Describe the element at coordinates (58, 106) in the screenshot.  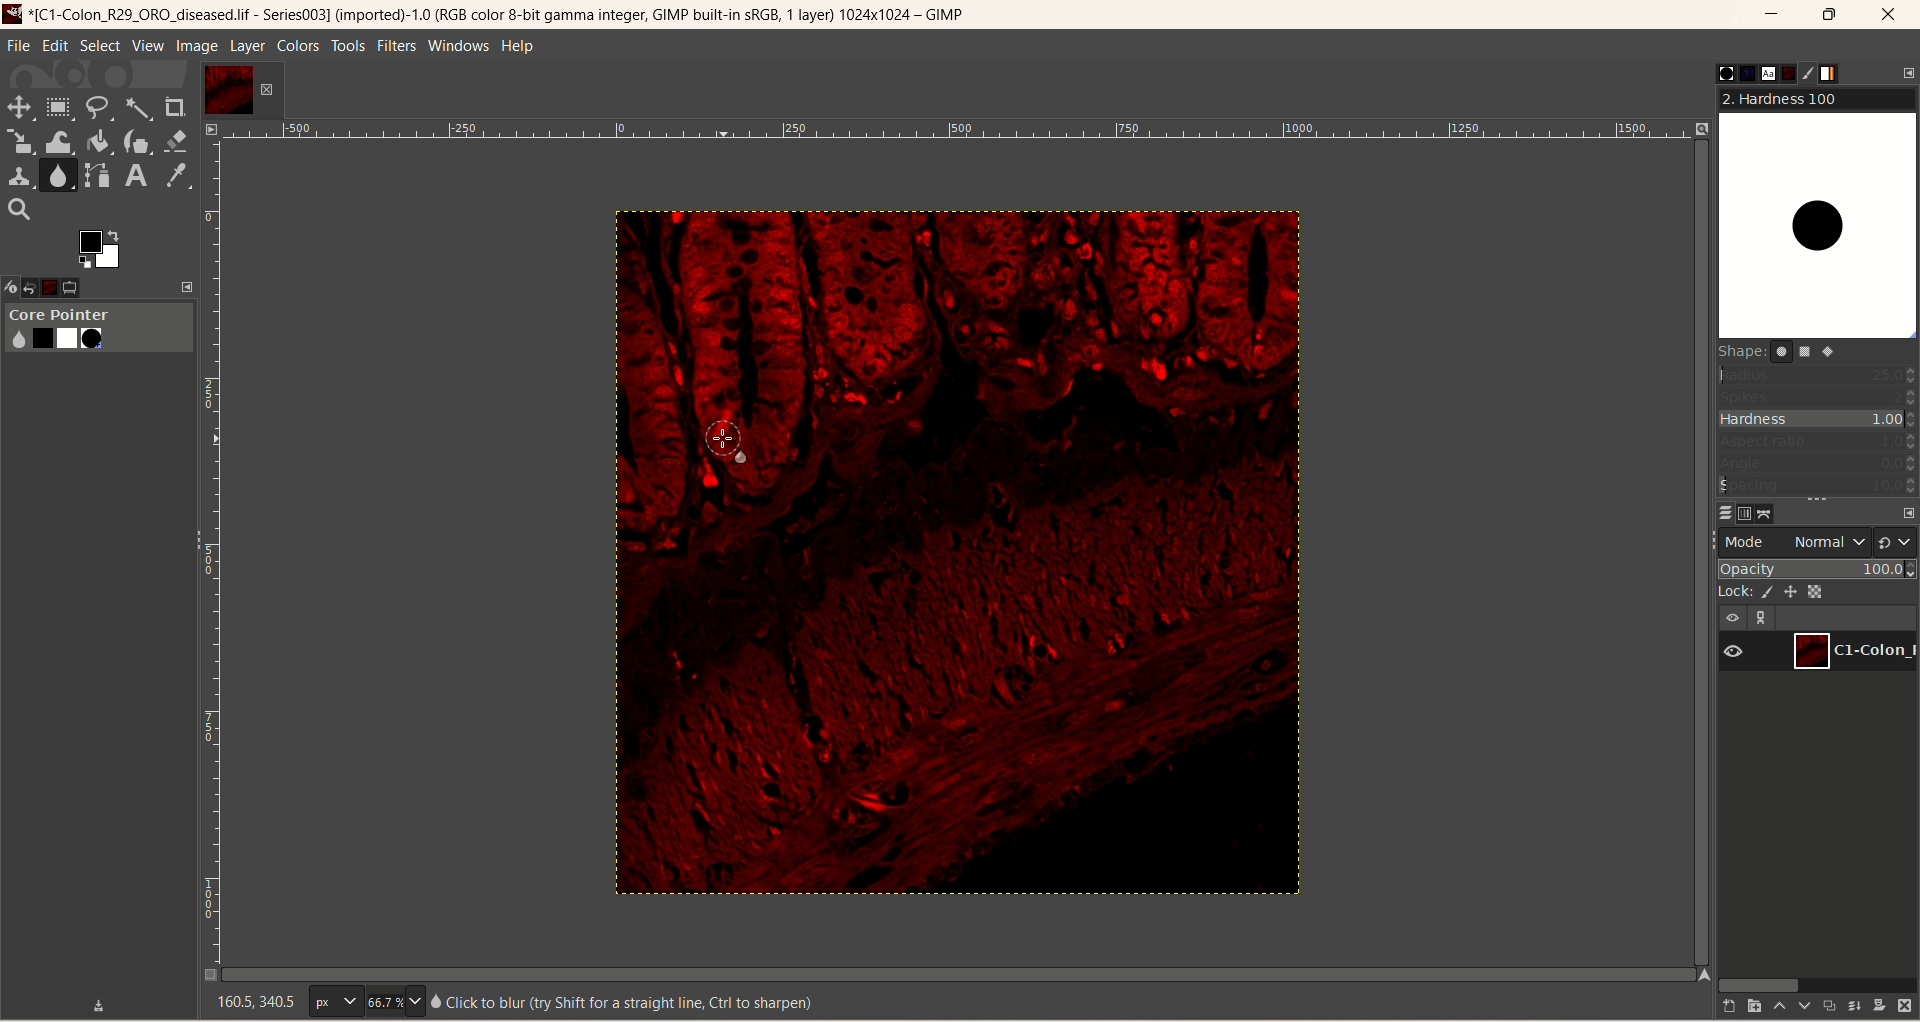
I see `rectangle select tool` at that location.